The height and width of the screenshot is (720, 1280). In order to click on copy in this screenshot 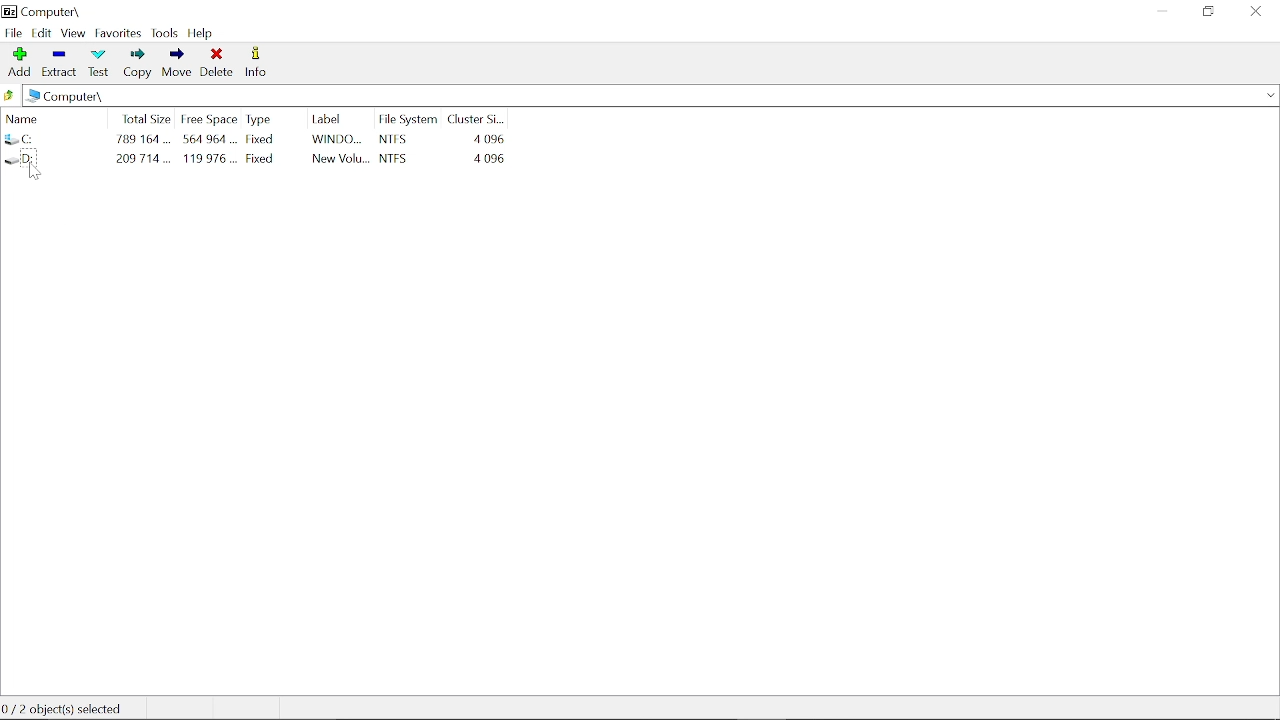, I will do `click(139, 64)`.